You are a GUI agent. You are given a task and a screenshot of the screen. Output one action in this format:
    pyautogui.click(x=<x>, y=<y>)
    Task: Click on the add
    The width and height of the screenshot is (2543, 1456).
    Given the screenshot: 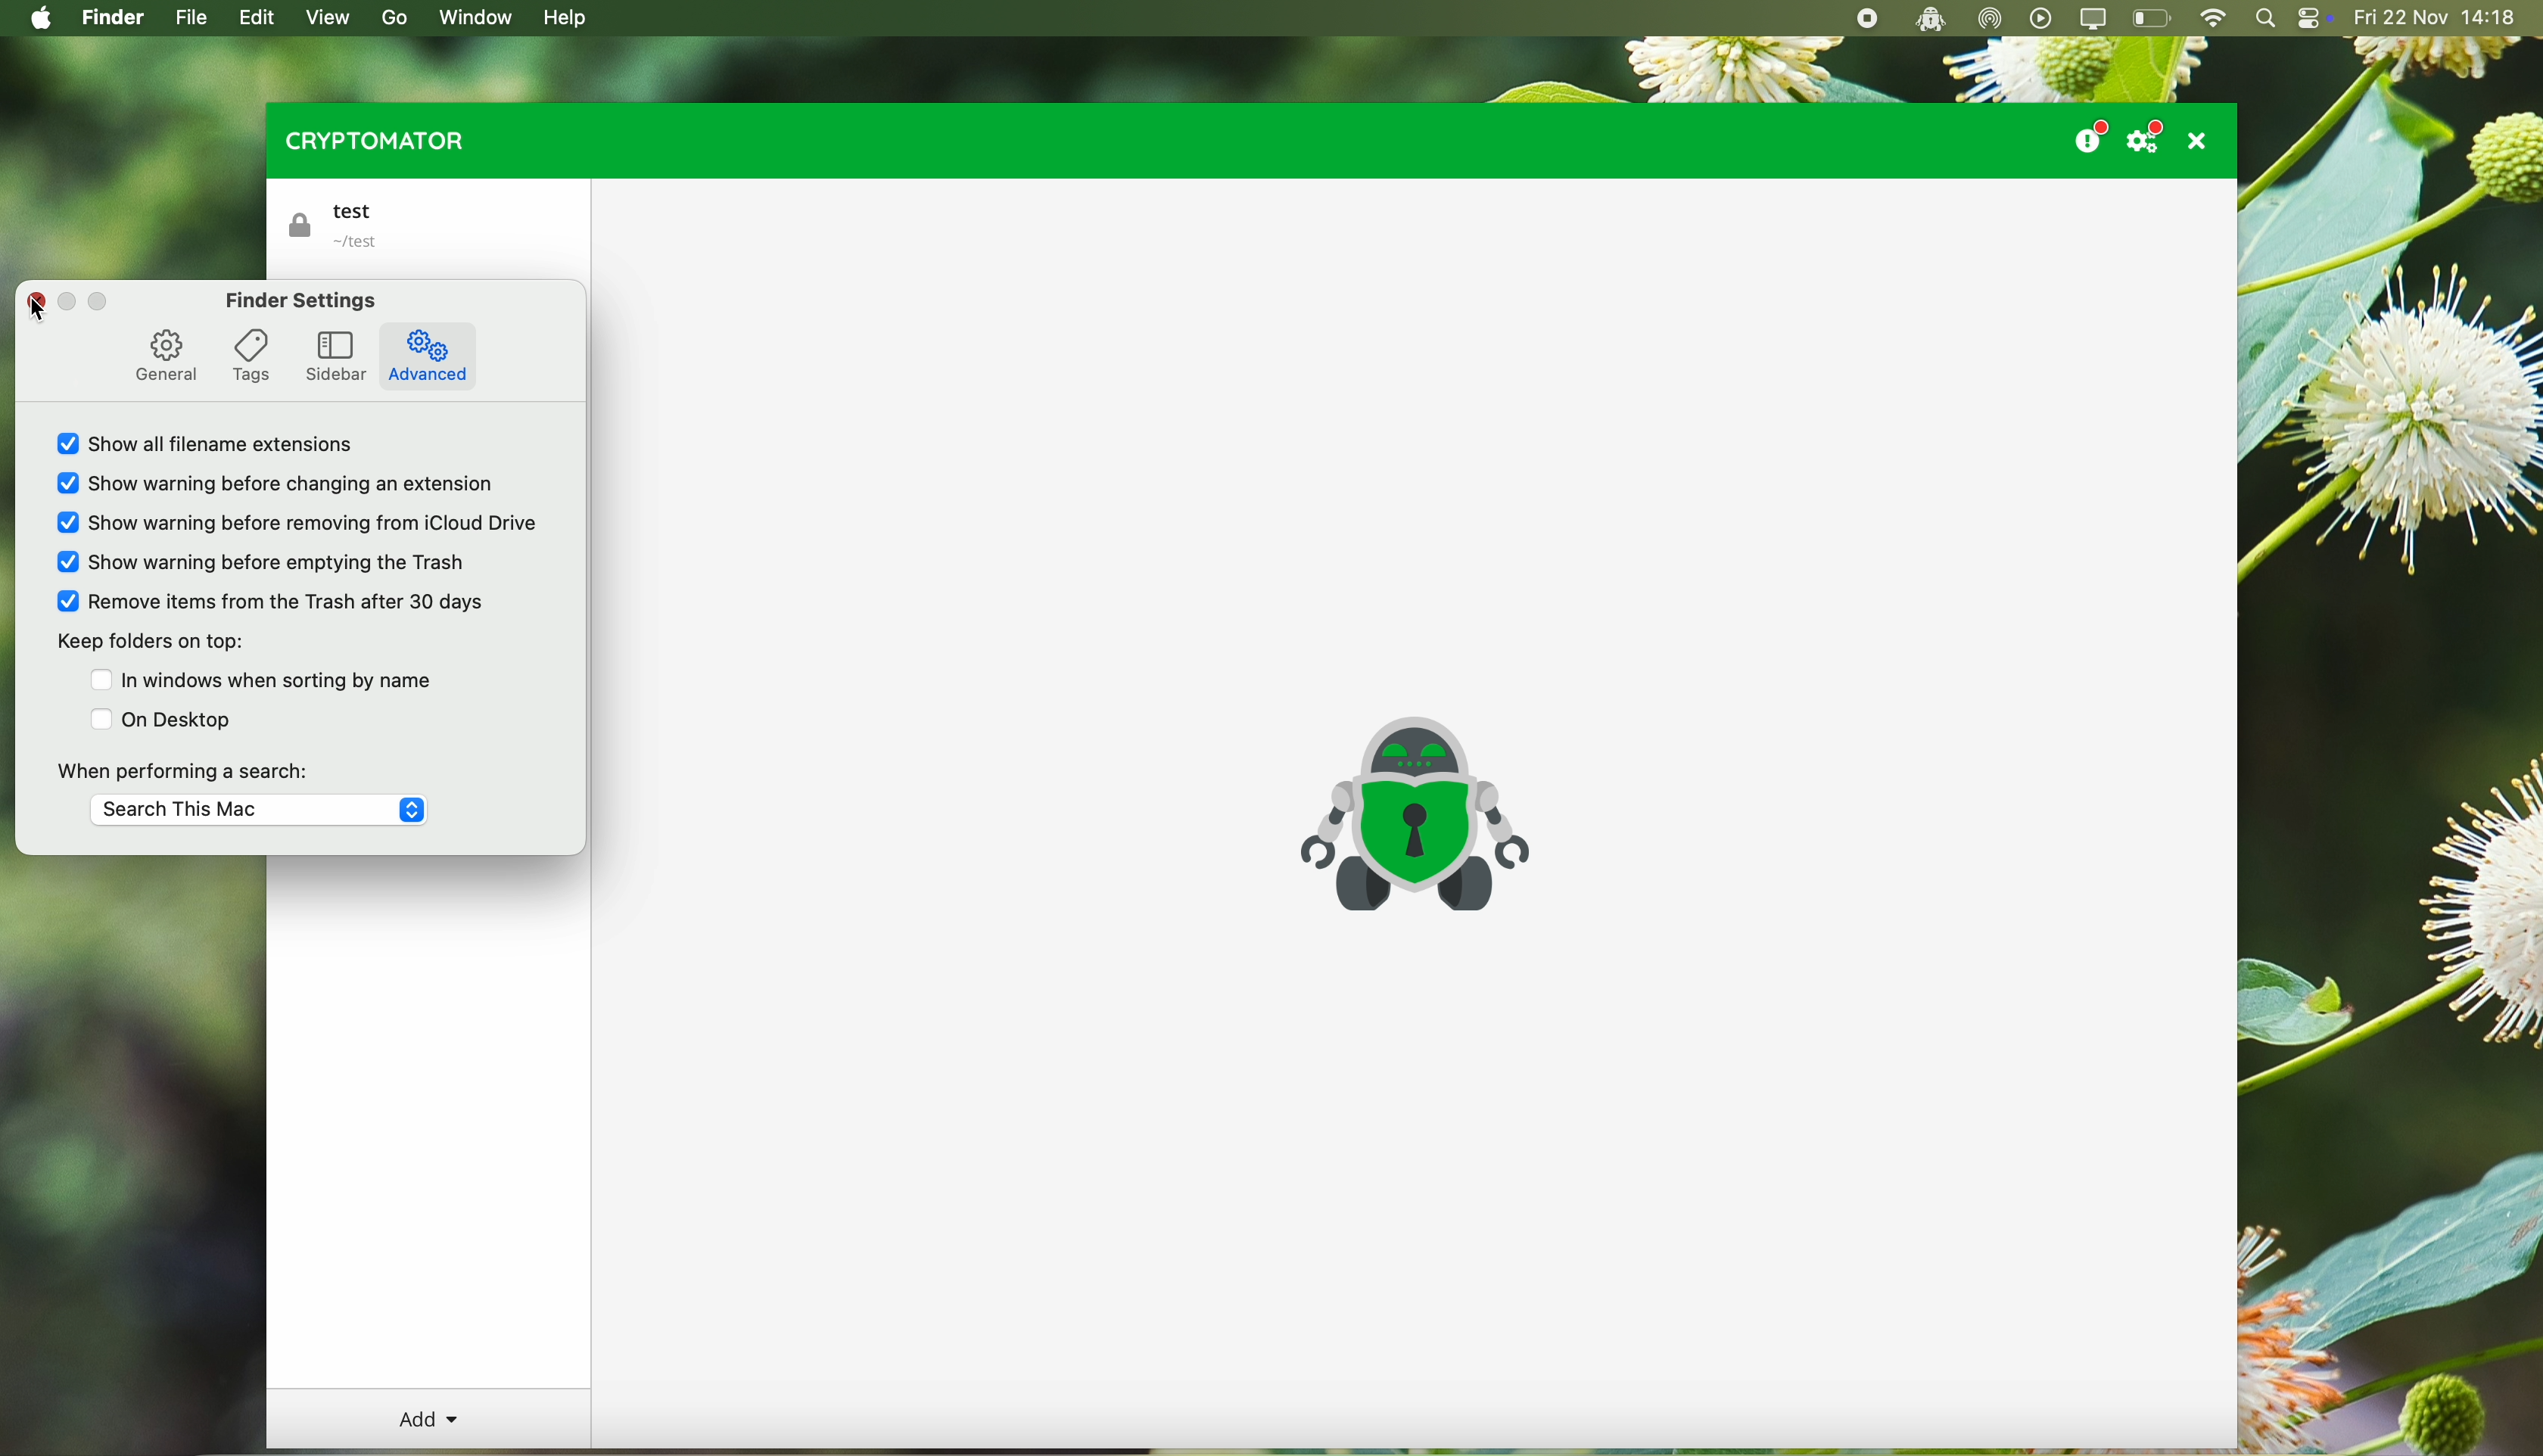 What is the action you would take?
    pyautogui.click(x=429, y=1420)
    